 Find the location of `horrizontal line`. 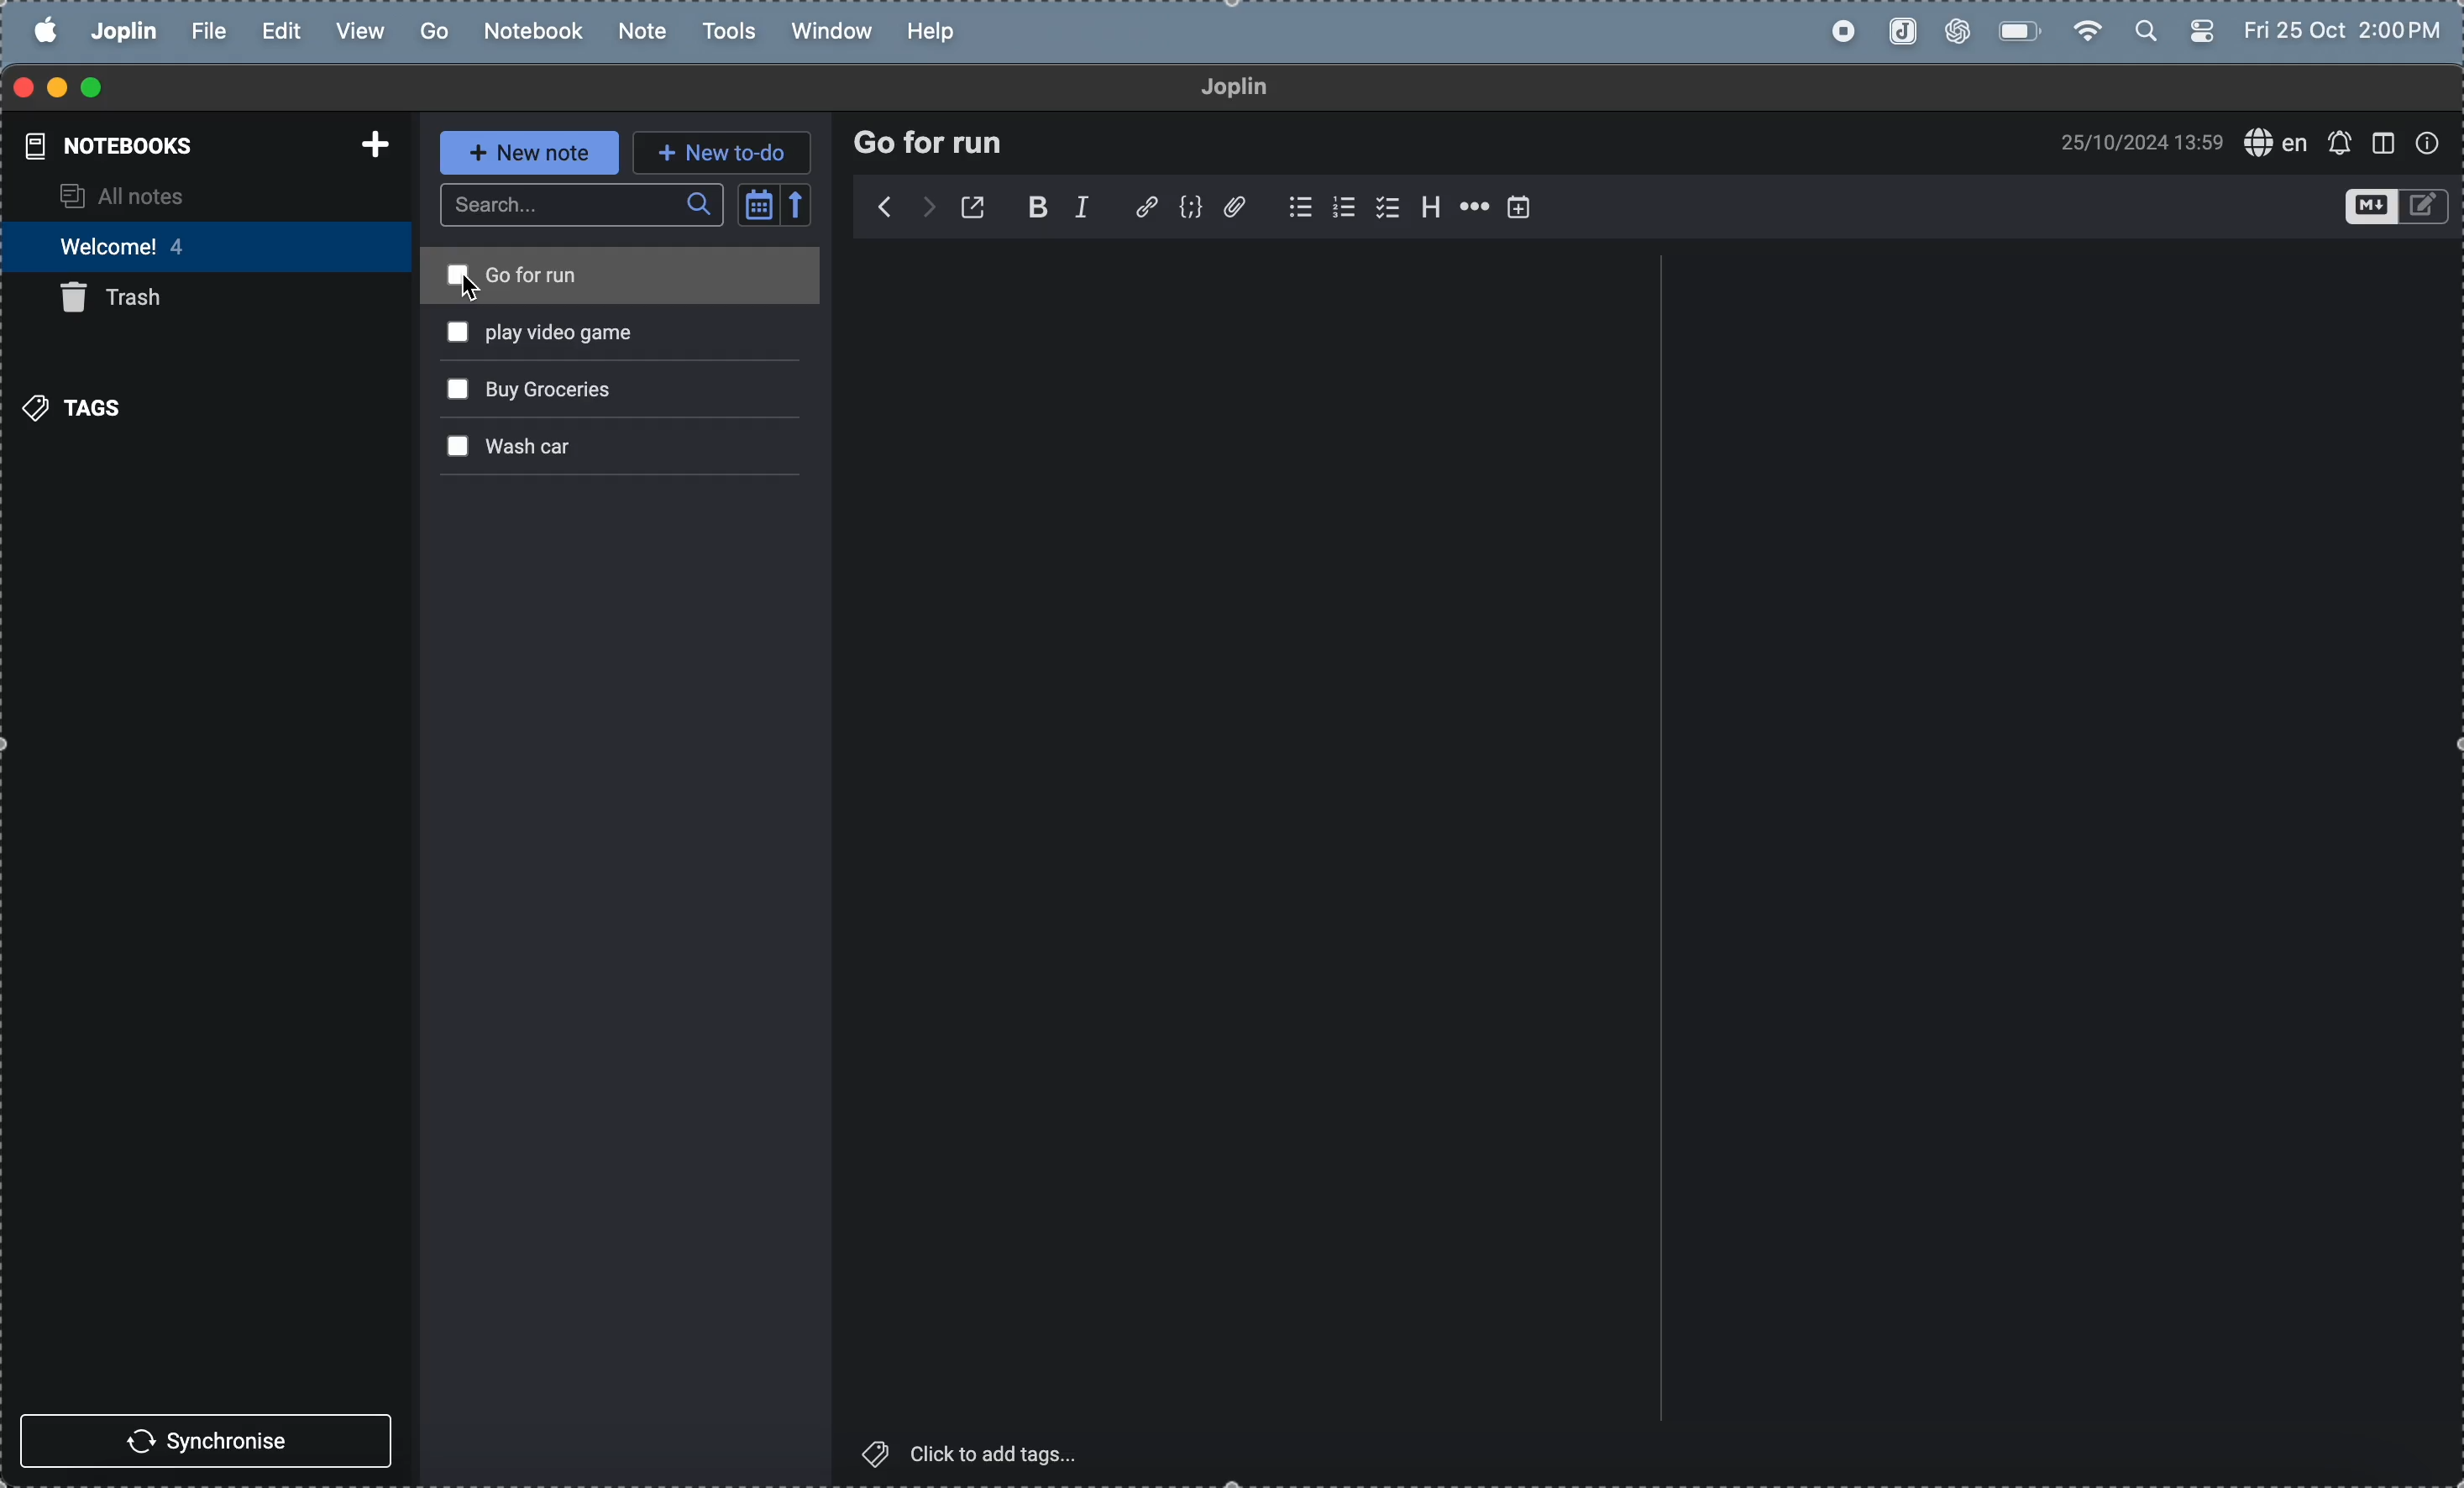

horrizontal line is located at coordinates (1473, 202).